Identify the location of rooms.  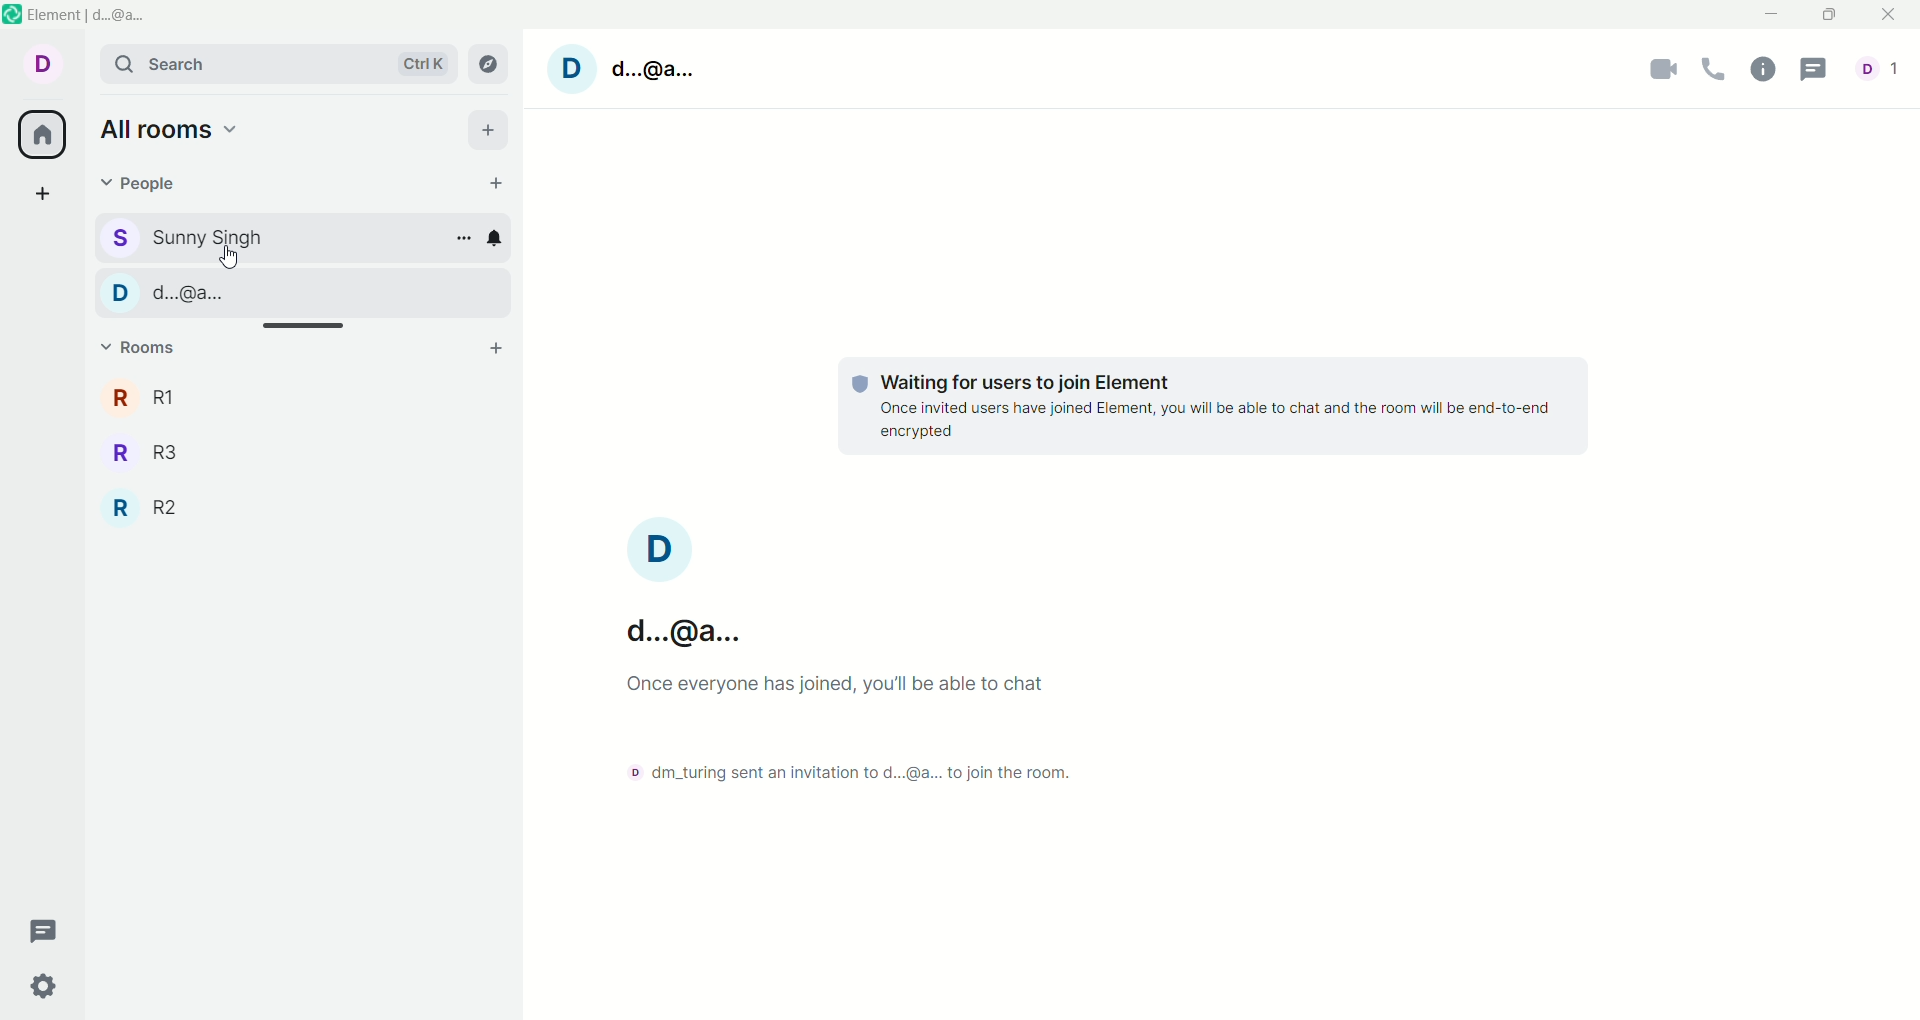
(148, 396).